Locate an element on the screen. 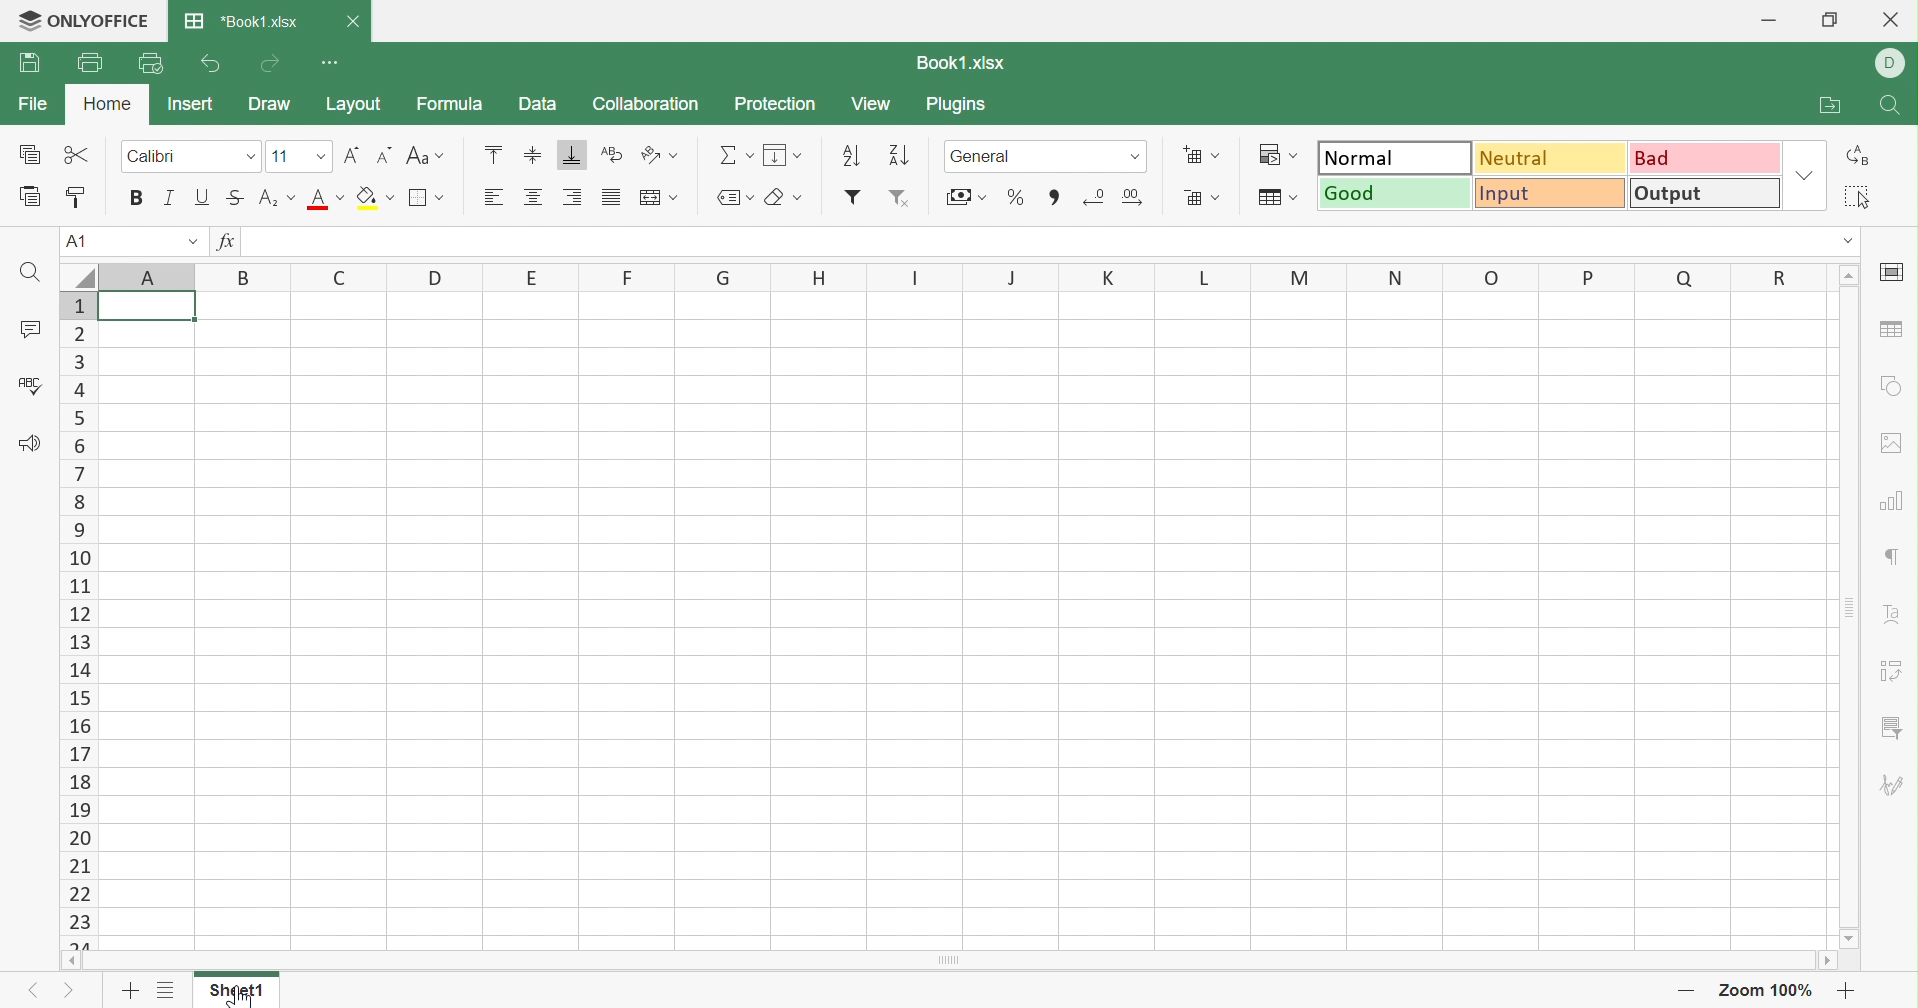 The height and width of the screenshot is (1008, 1918). Chart settings is located at coordinates (1893, 503).